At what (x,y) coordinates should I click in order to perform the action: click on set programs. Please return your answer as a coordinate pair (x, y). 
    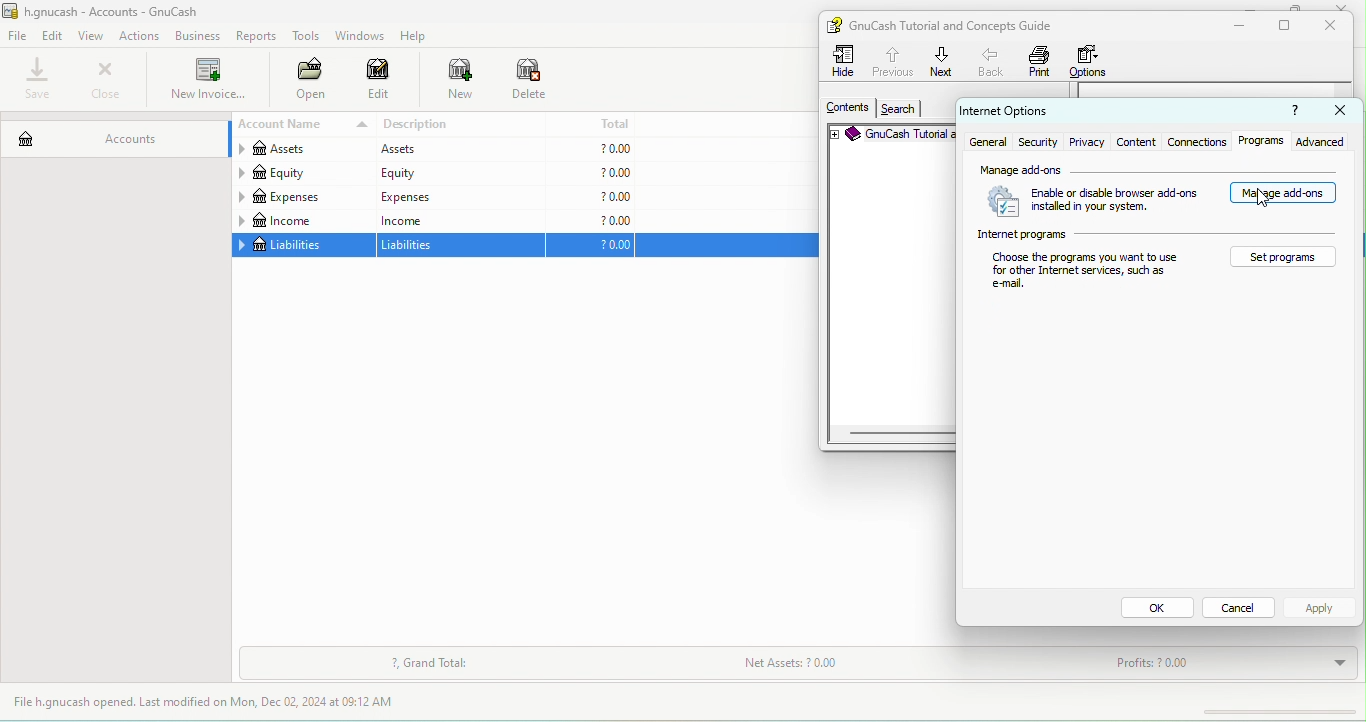
    Looking at the image, I should click on (1284, 257).